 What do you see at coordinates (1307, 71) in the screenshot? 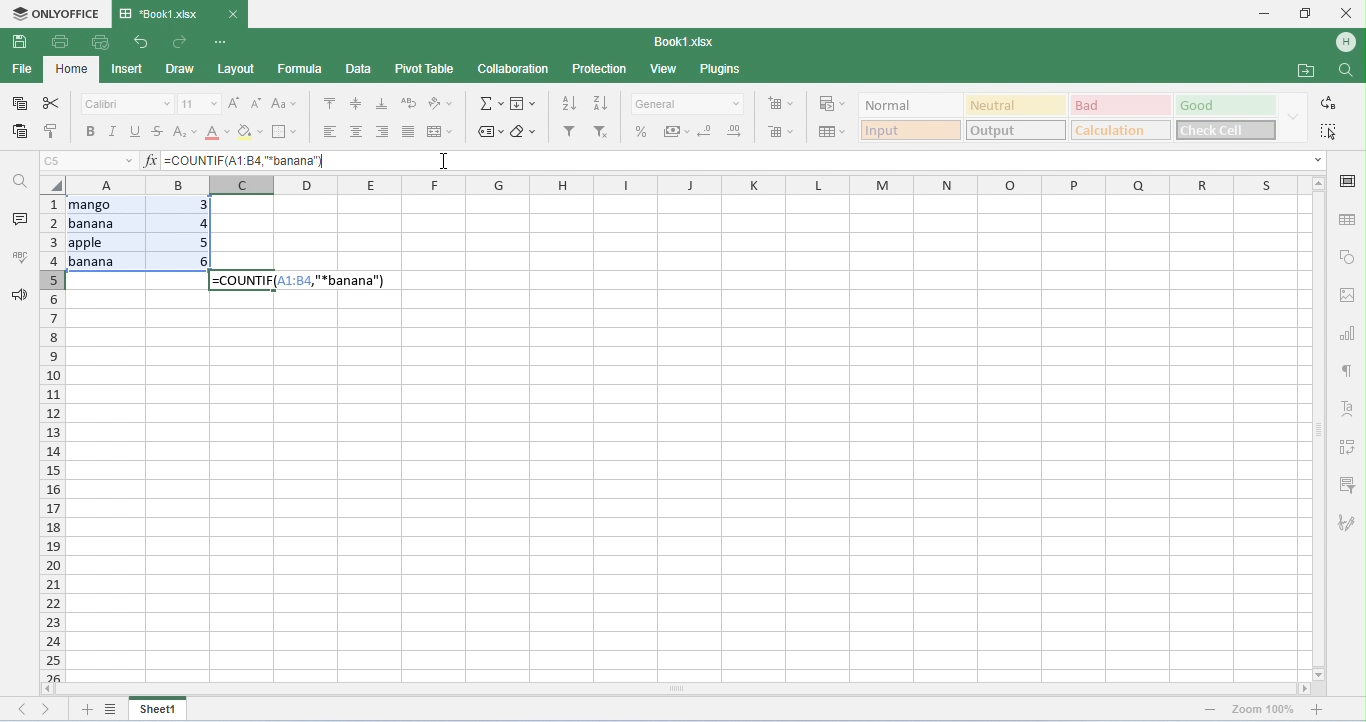
I see `open file location` at bounding box center [1307, 71].